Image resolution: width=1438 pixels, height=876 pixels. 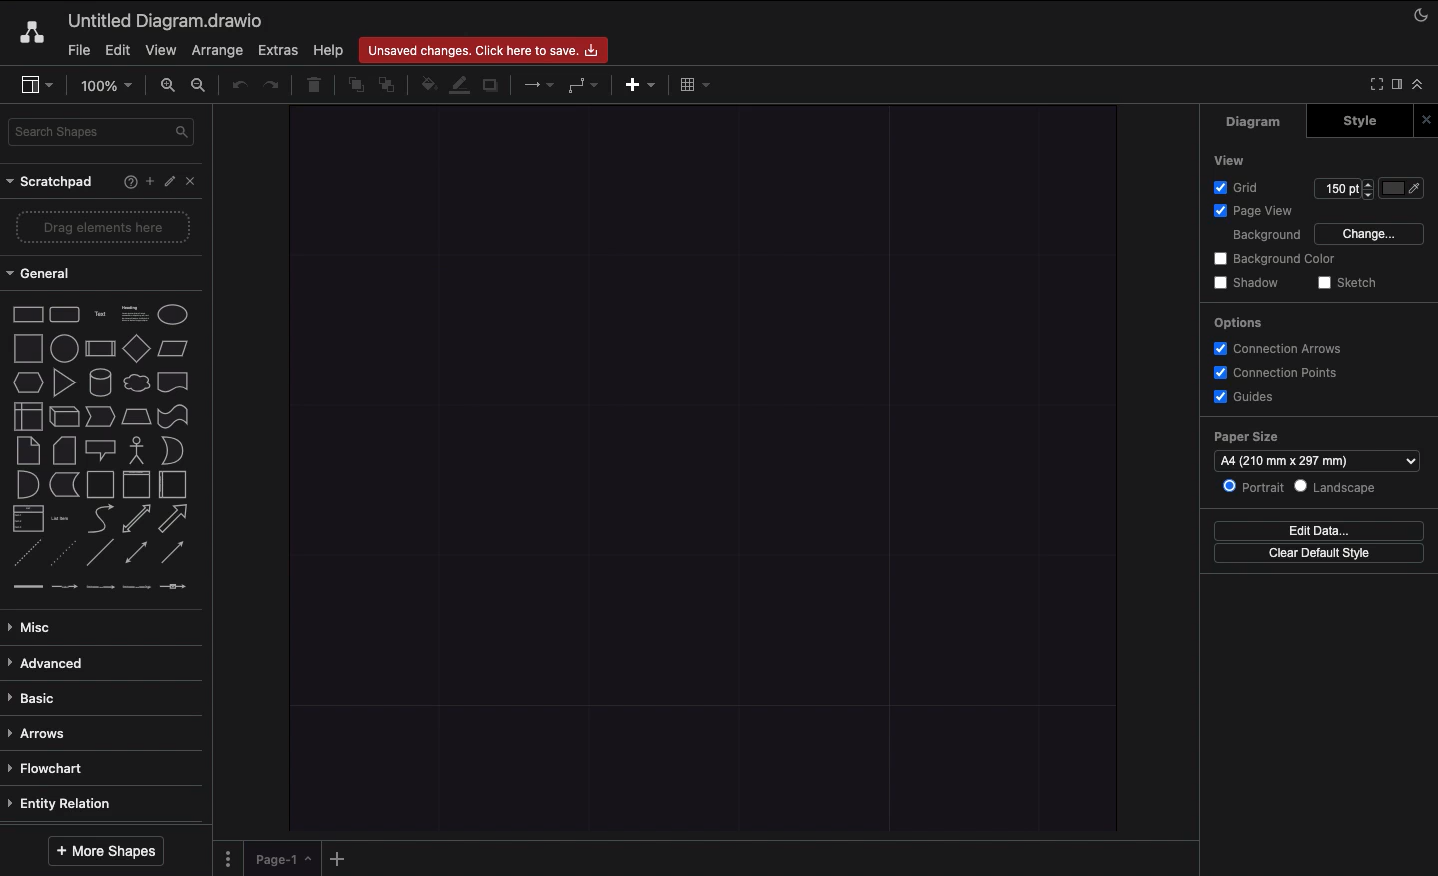 I want to click on Edit, so click(x=117, y=51).